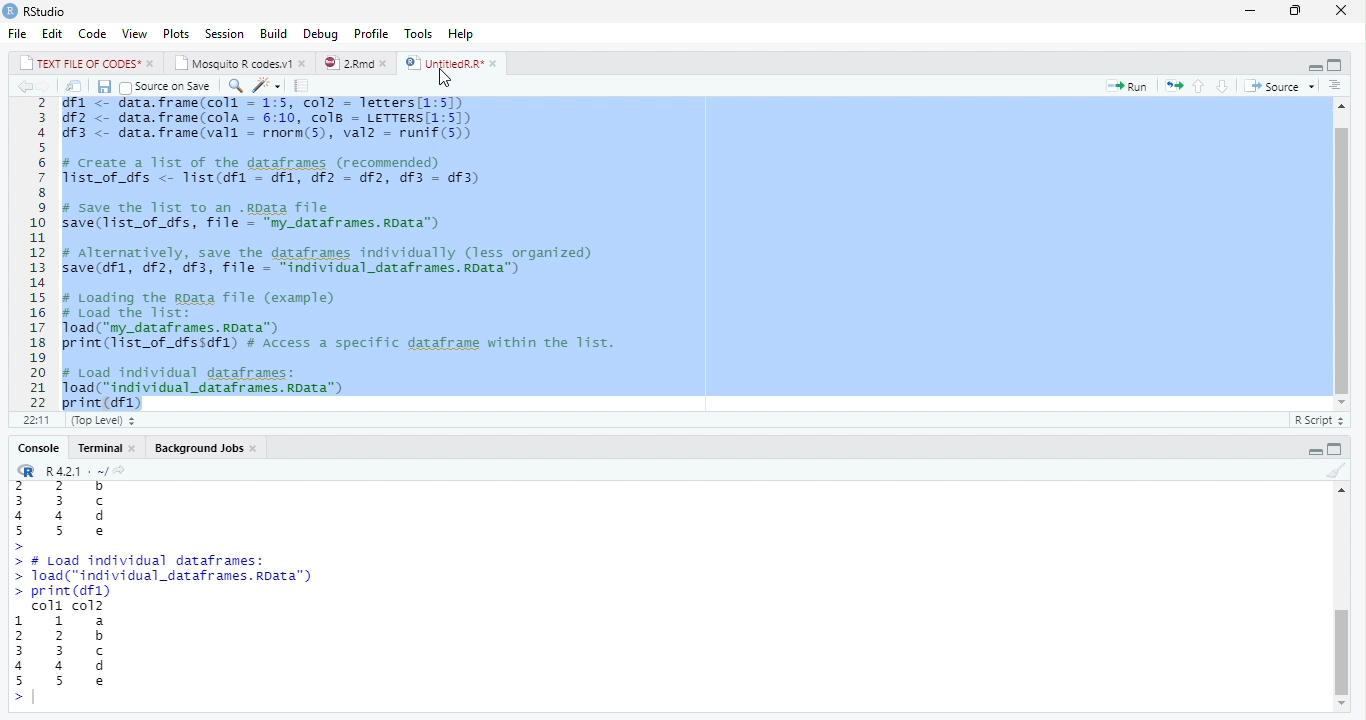 The width and height of the screenshot is (1366, 720). I want to click on Help, so click(462, 34).